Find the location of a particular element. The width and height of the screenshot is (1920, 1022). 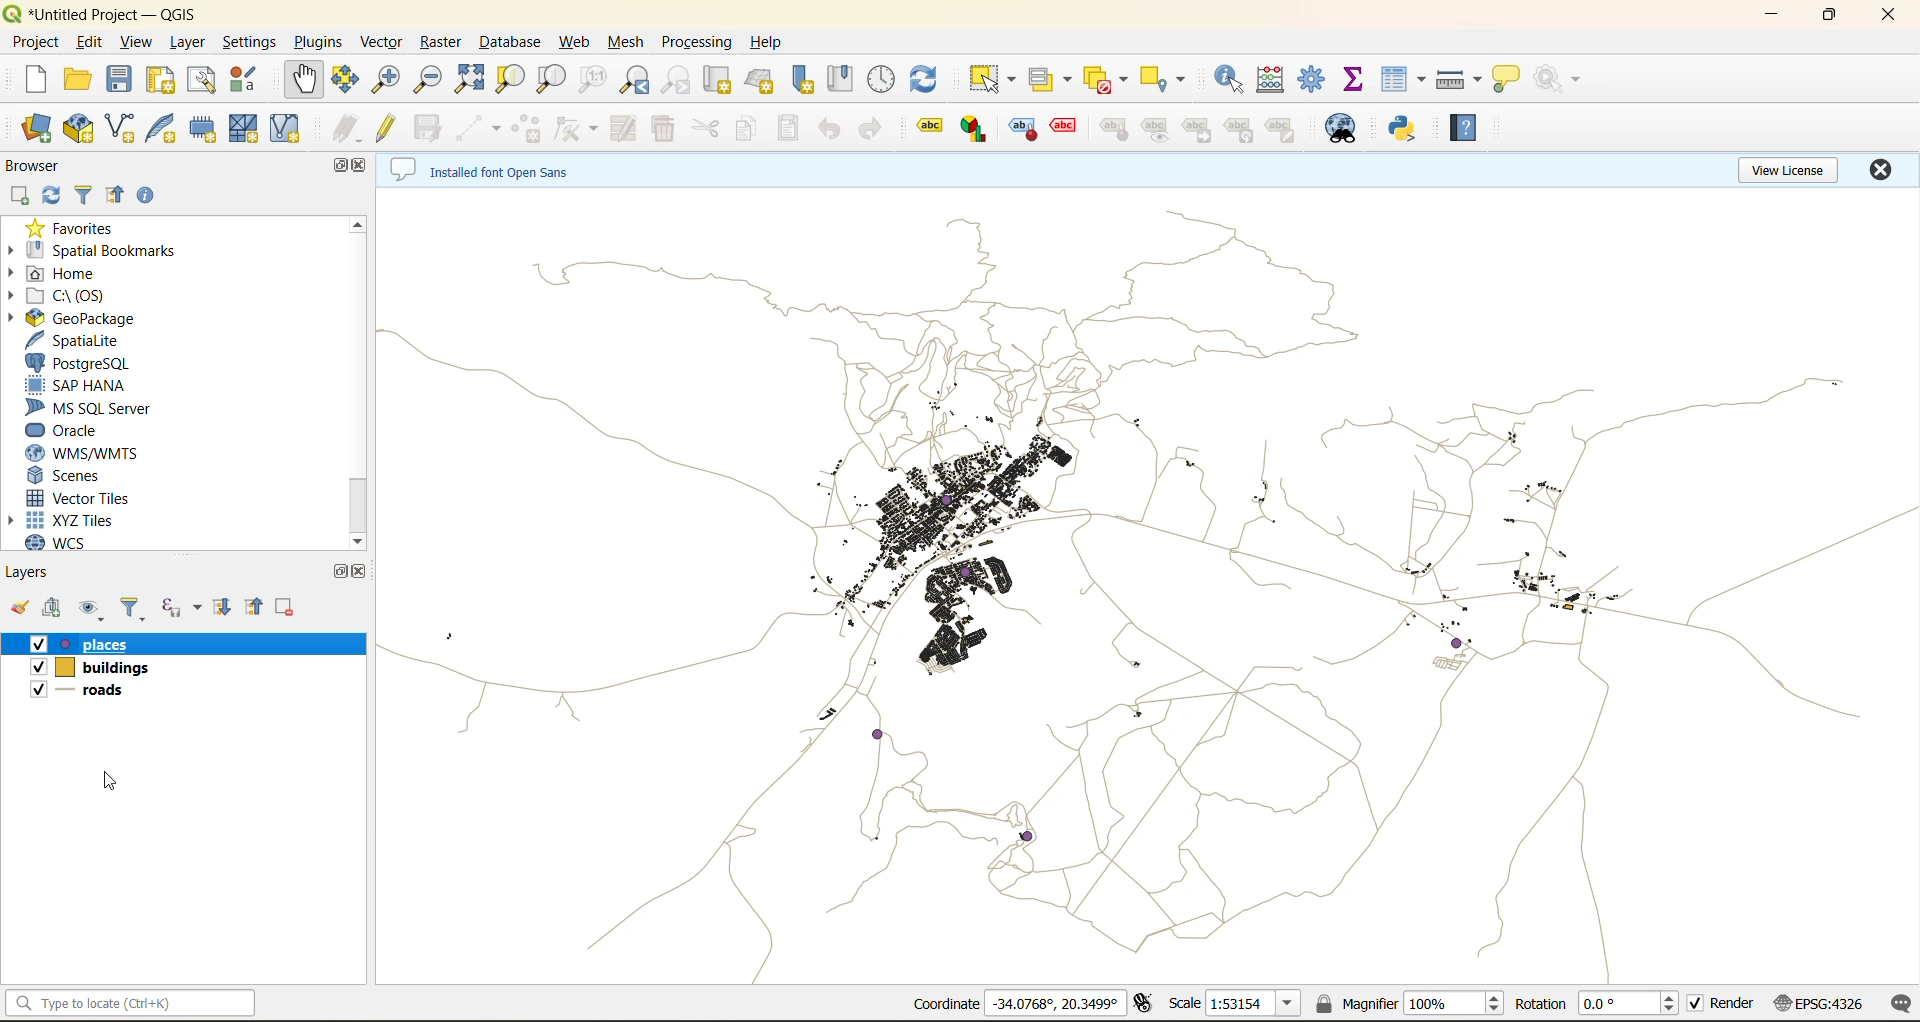

remove layer is located at coordinates (287, 607).